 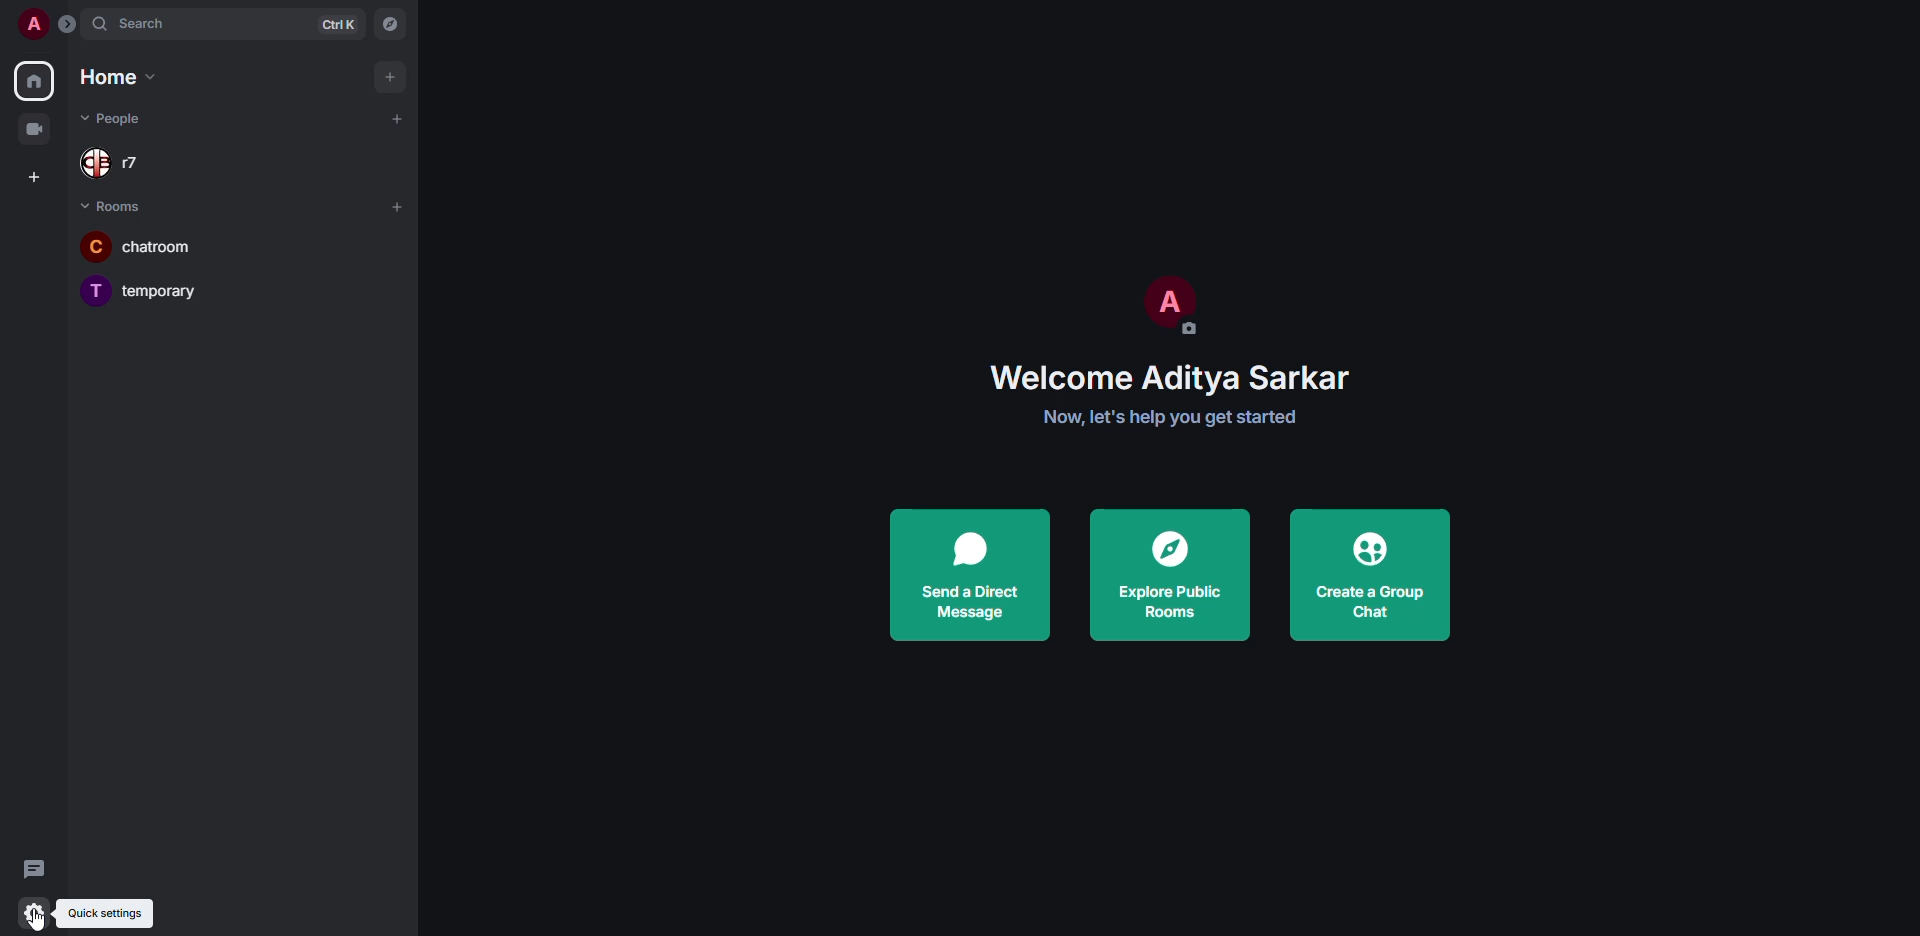 I want to click on people, so click(x=127, y=120).